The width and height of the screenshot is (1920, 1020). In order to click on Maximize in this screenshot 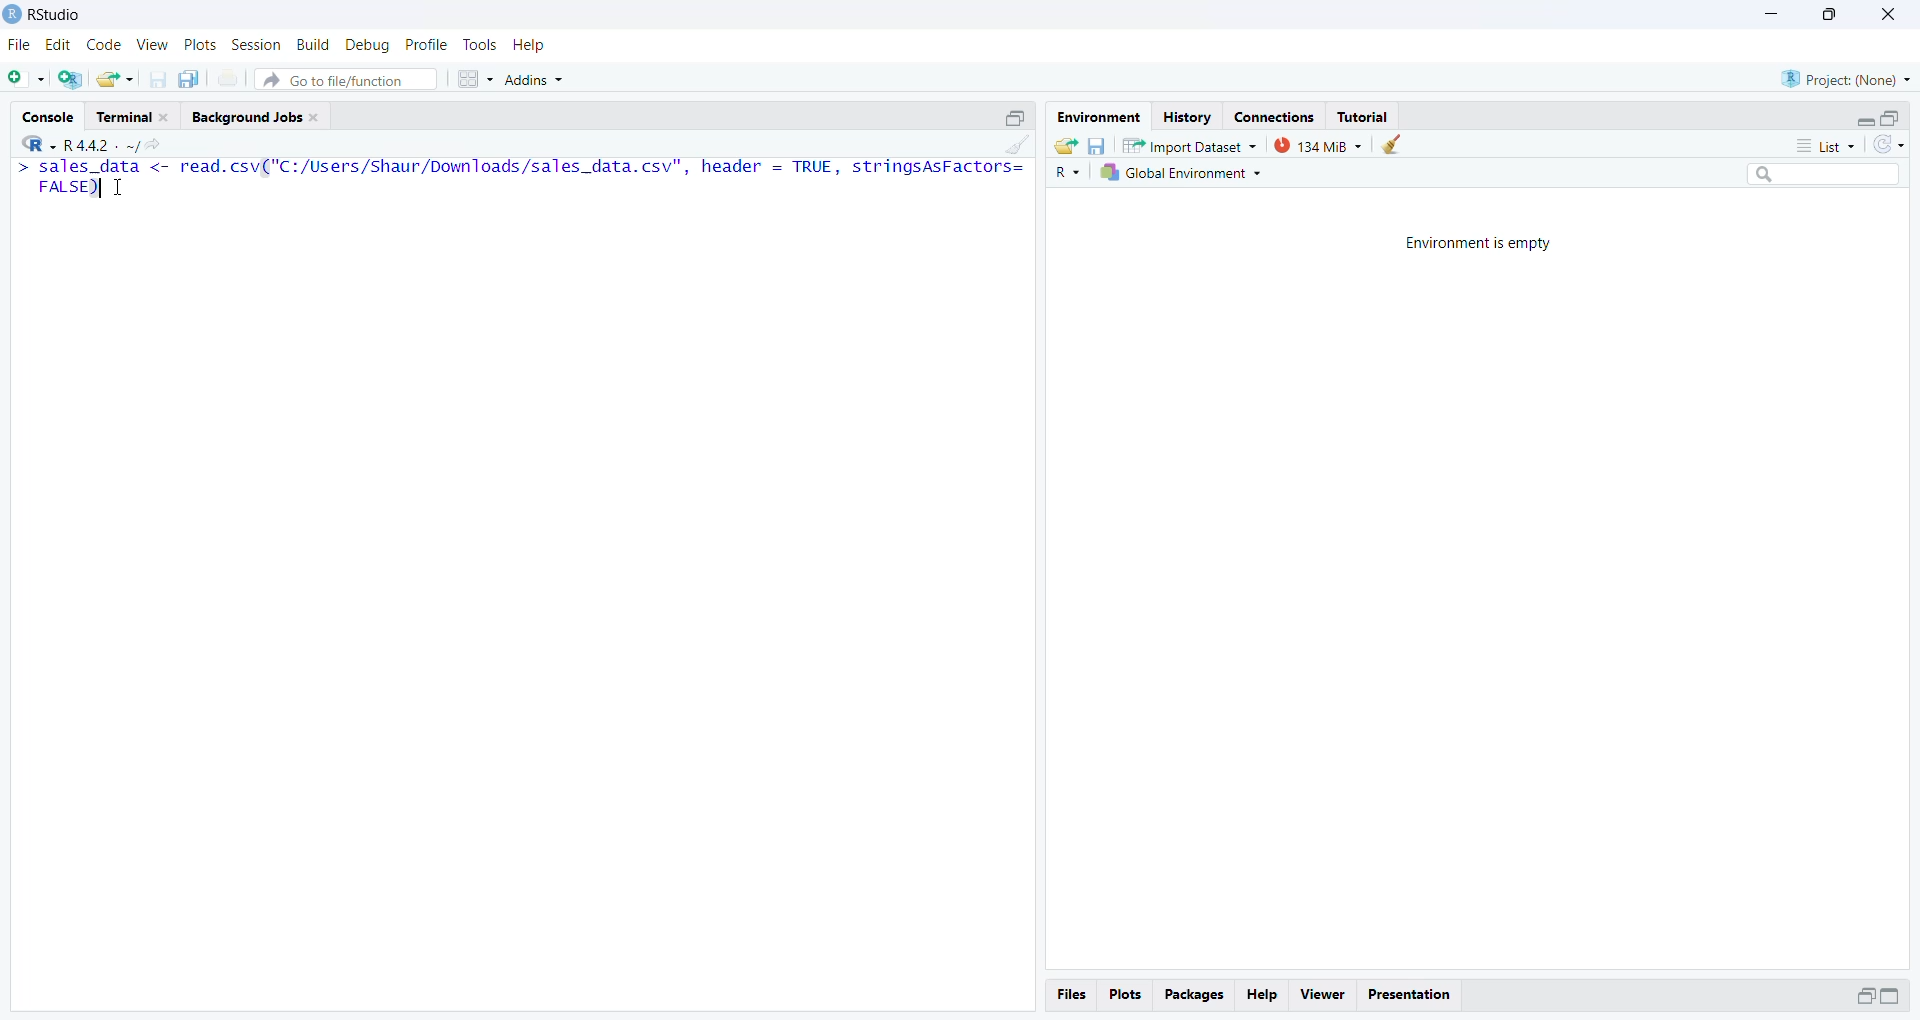, I will do `click(1891, 119)`.